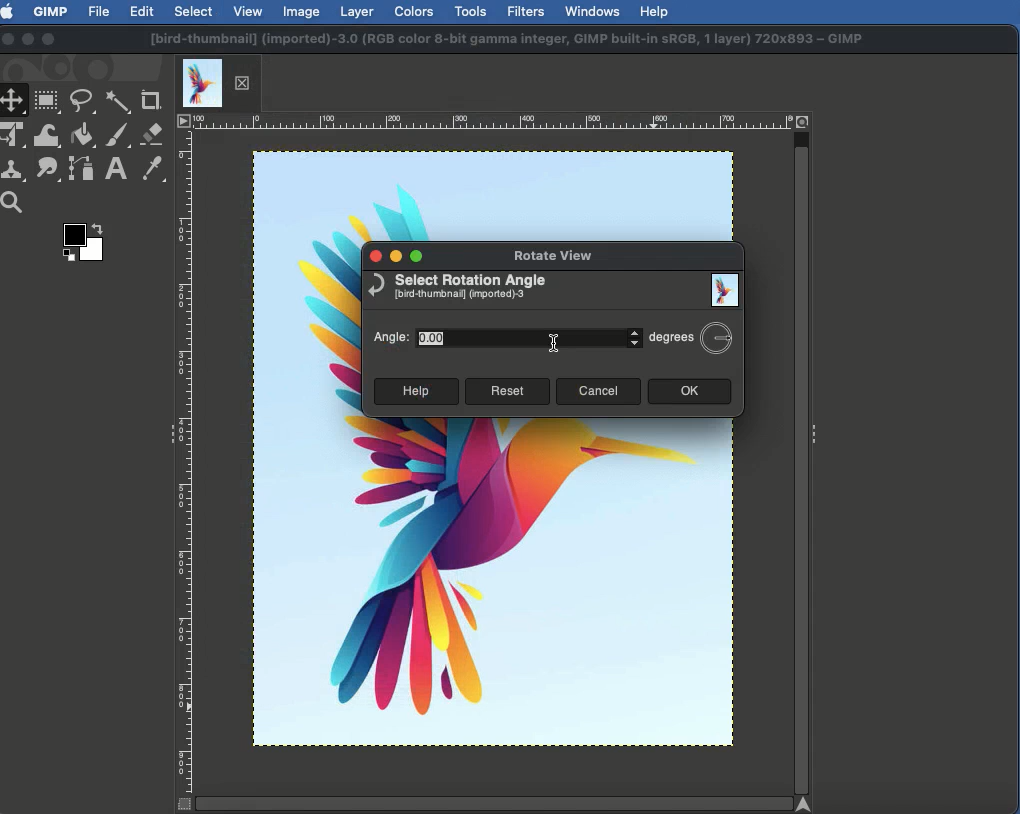 This screenshot has width=1020, height=814. I want to click on 0.00, so click(521, 338).